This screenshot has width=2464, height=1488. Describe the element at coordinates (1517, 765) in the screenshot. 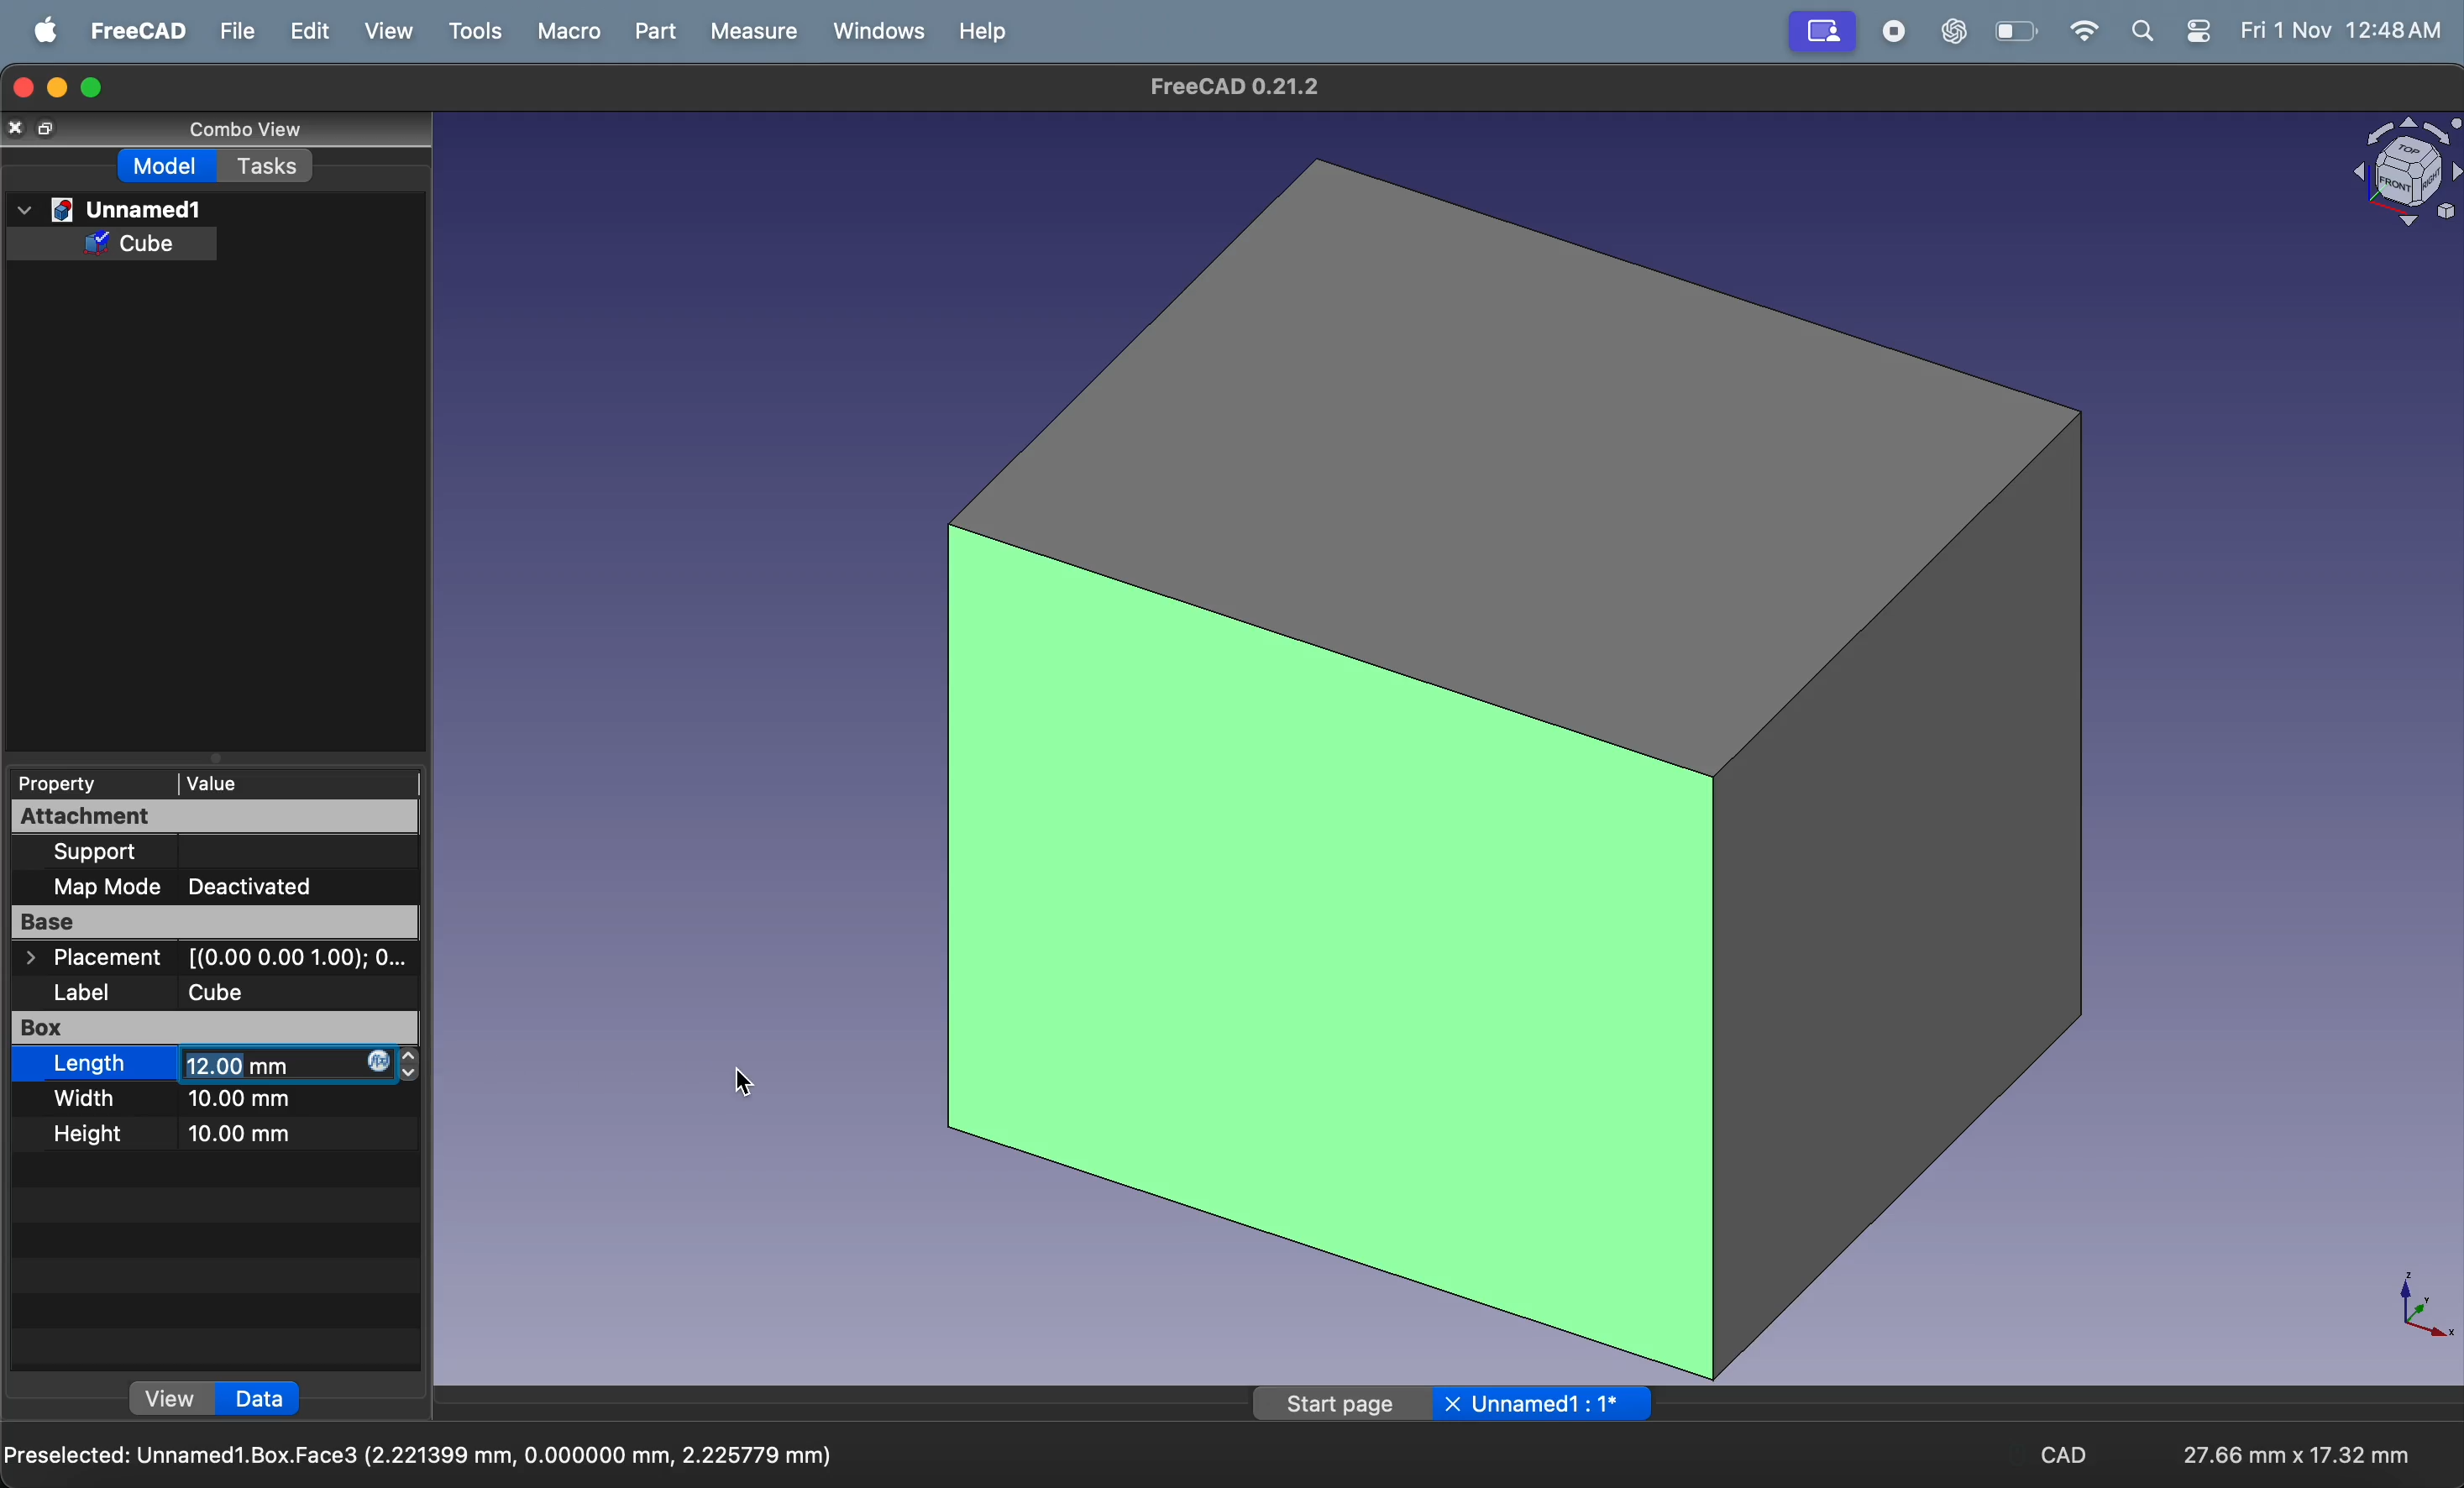

I see `increased length of cube` at that location.